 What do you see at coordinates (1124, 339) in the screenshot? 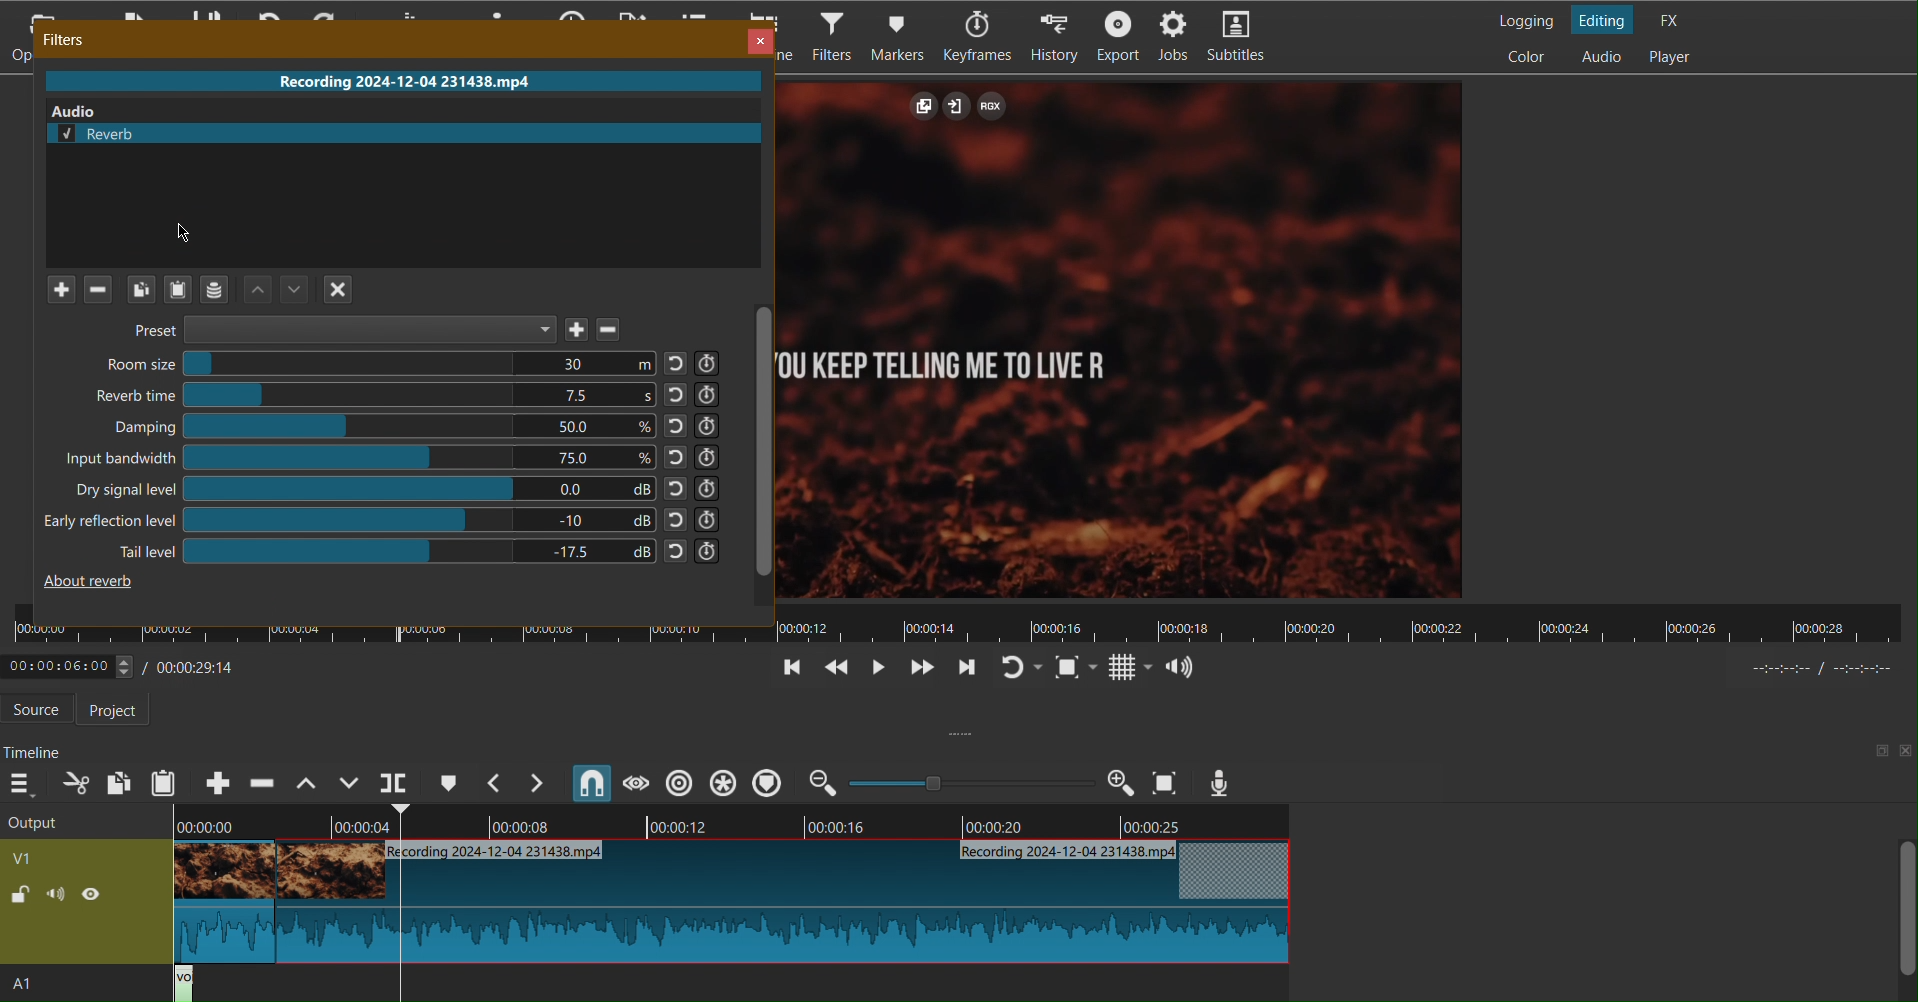
I see `Clip View` at bounding box center [1124, 339].